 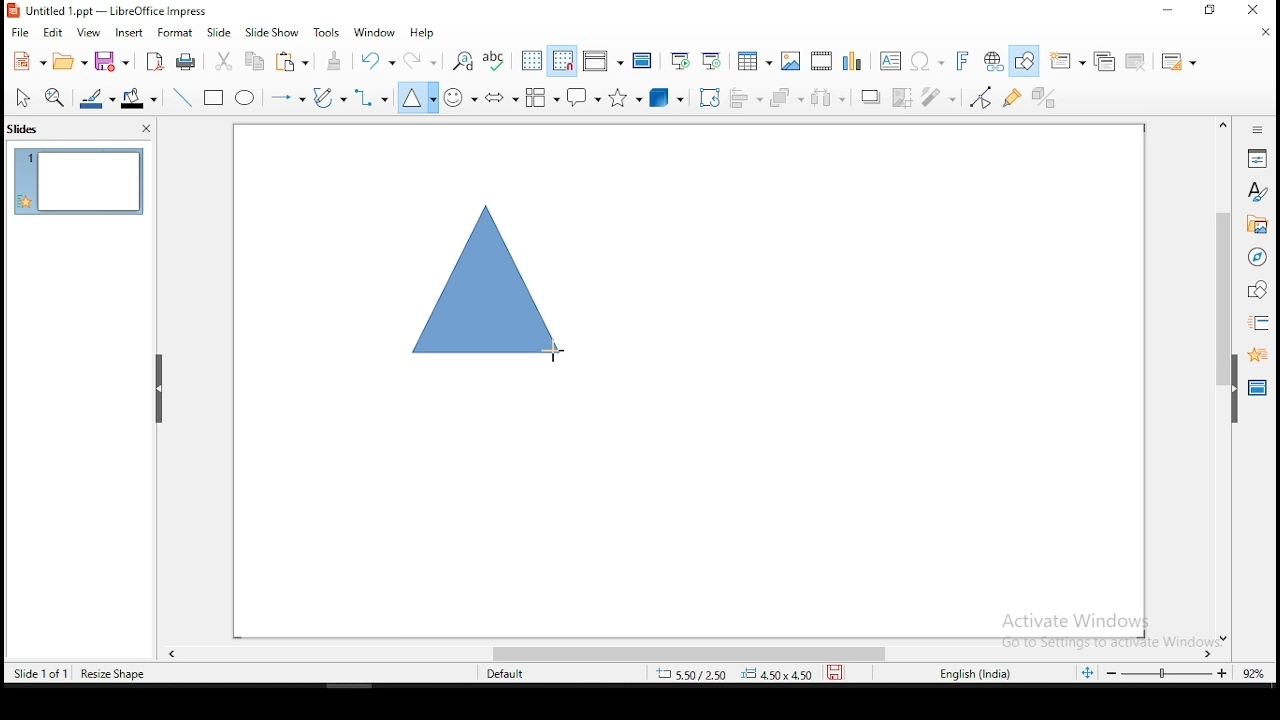 What do you see at coordinates (1258, 194) in the screenshot?
I see `styles` at bounding box center [1258, 194].